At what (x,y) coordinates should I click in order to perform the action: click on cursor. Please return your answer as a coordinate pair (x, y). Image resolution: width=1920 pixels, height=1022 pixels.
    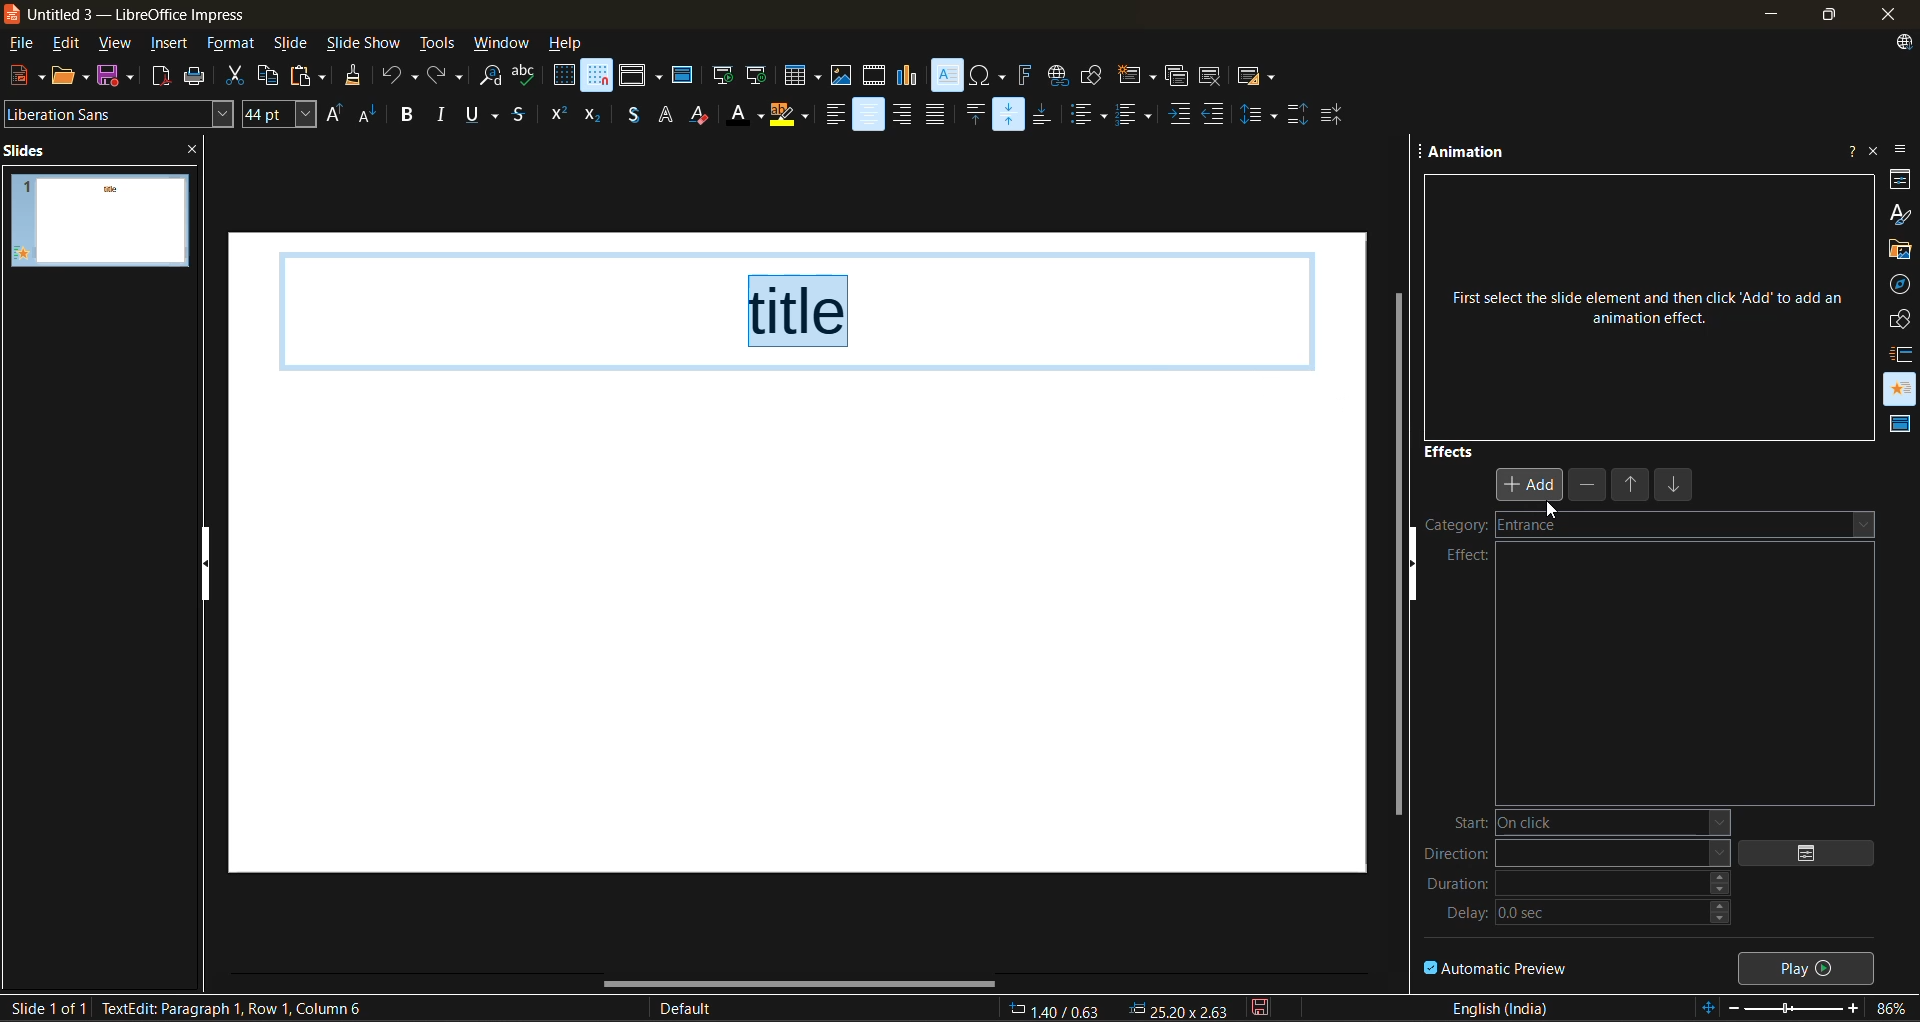
    Looking at the image, I should click on (1548, 509).